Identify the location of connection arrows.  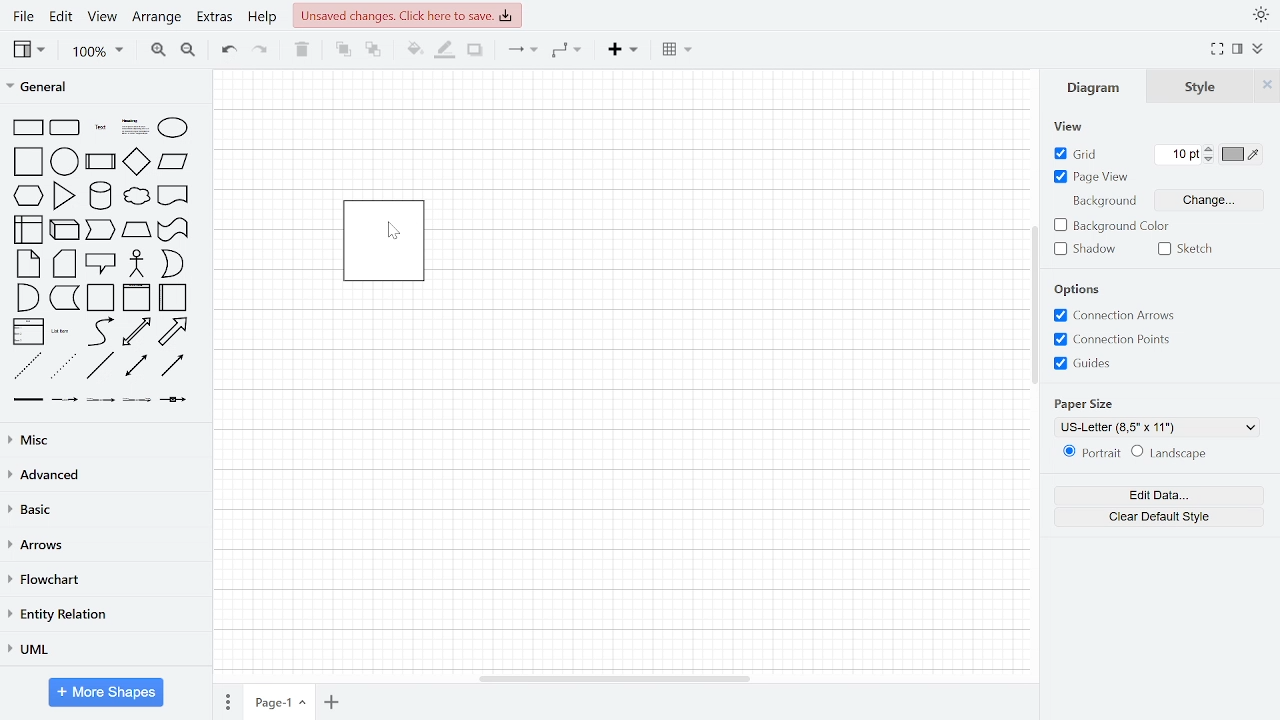
(1115, 315).